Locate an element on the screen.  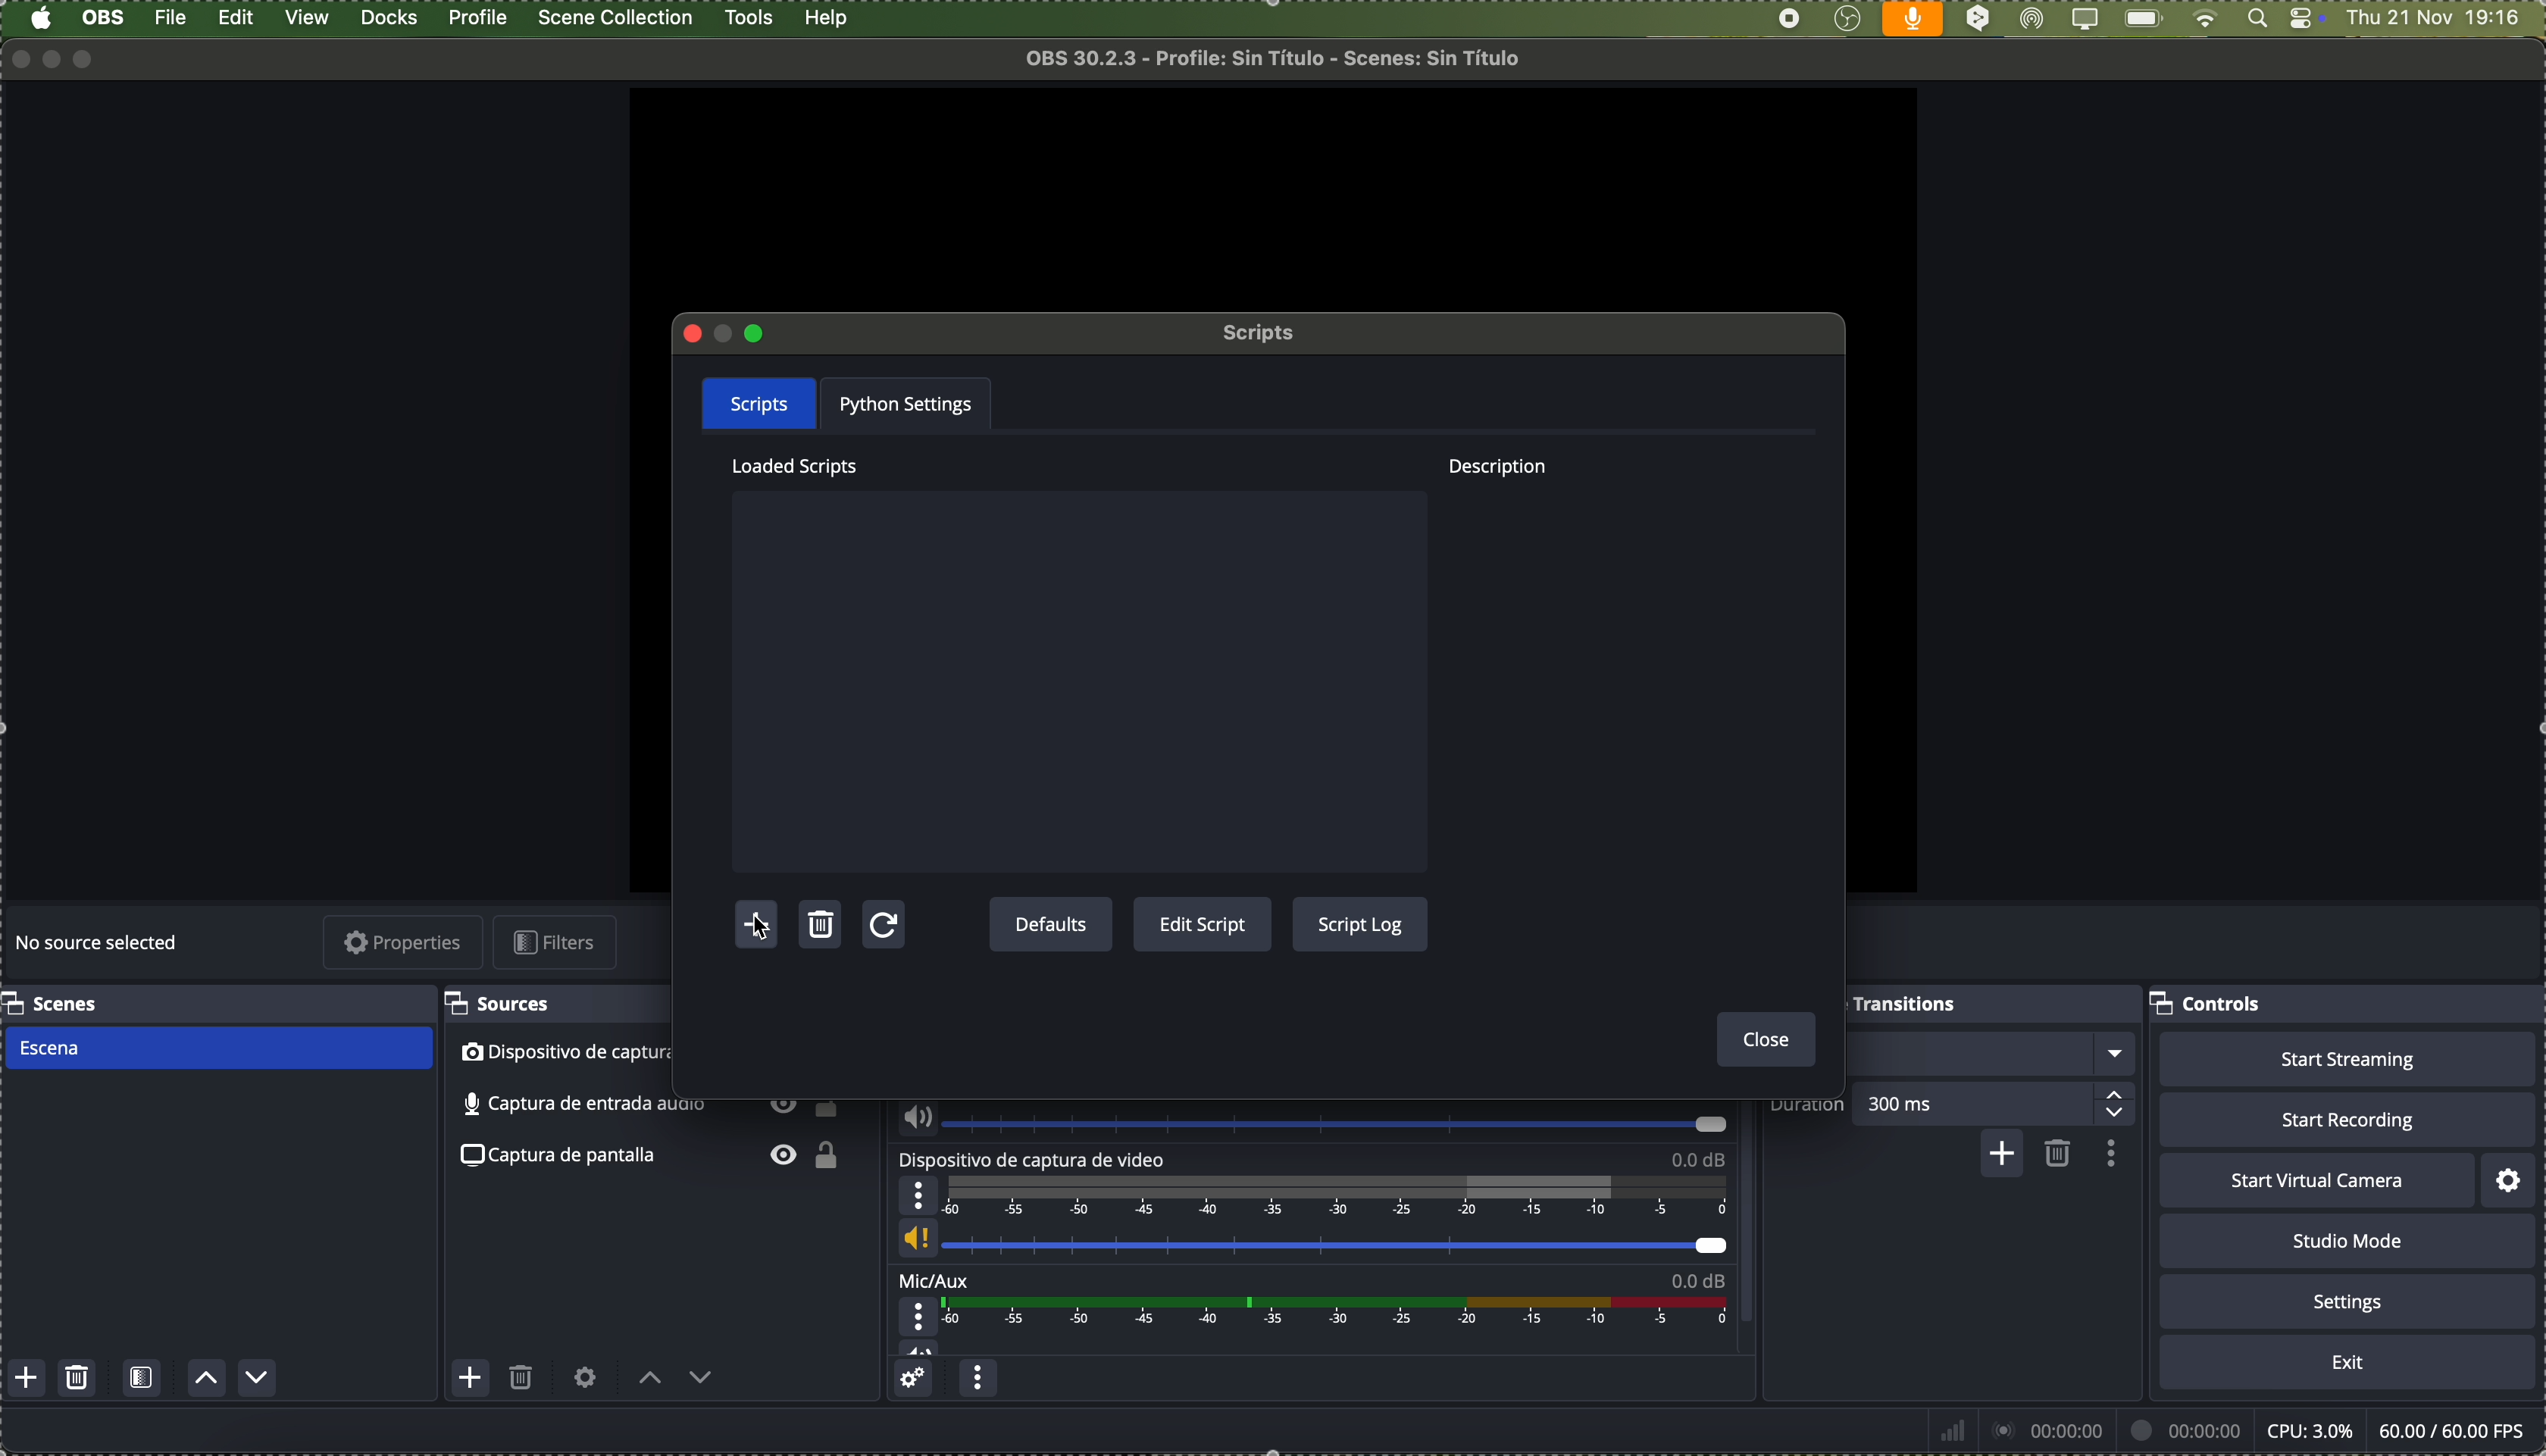
add scene is located at coordinates (27, 1379).